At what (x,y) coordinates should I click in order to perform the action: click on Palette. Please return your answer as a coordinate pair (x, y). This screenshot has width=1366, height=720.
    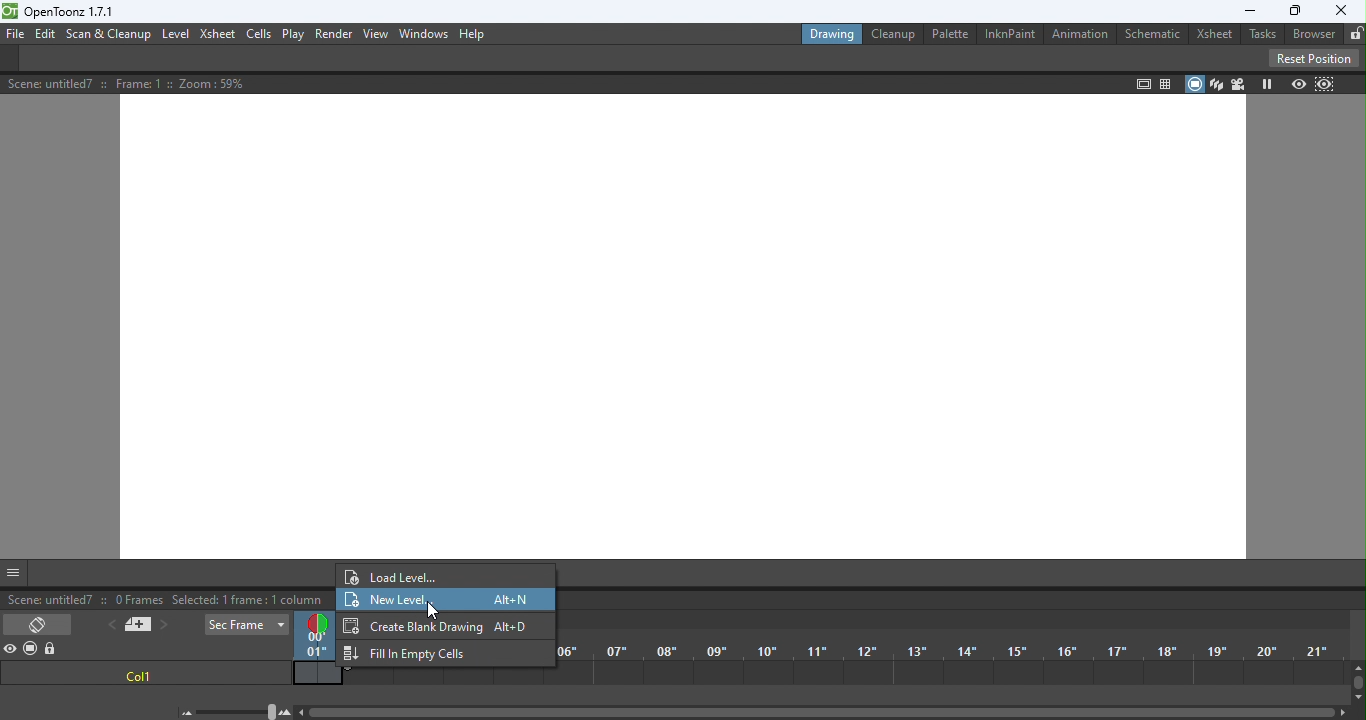
    Looking at the image, I should click on (951, 34).